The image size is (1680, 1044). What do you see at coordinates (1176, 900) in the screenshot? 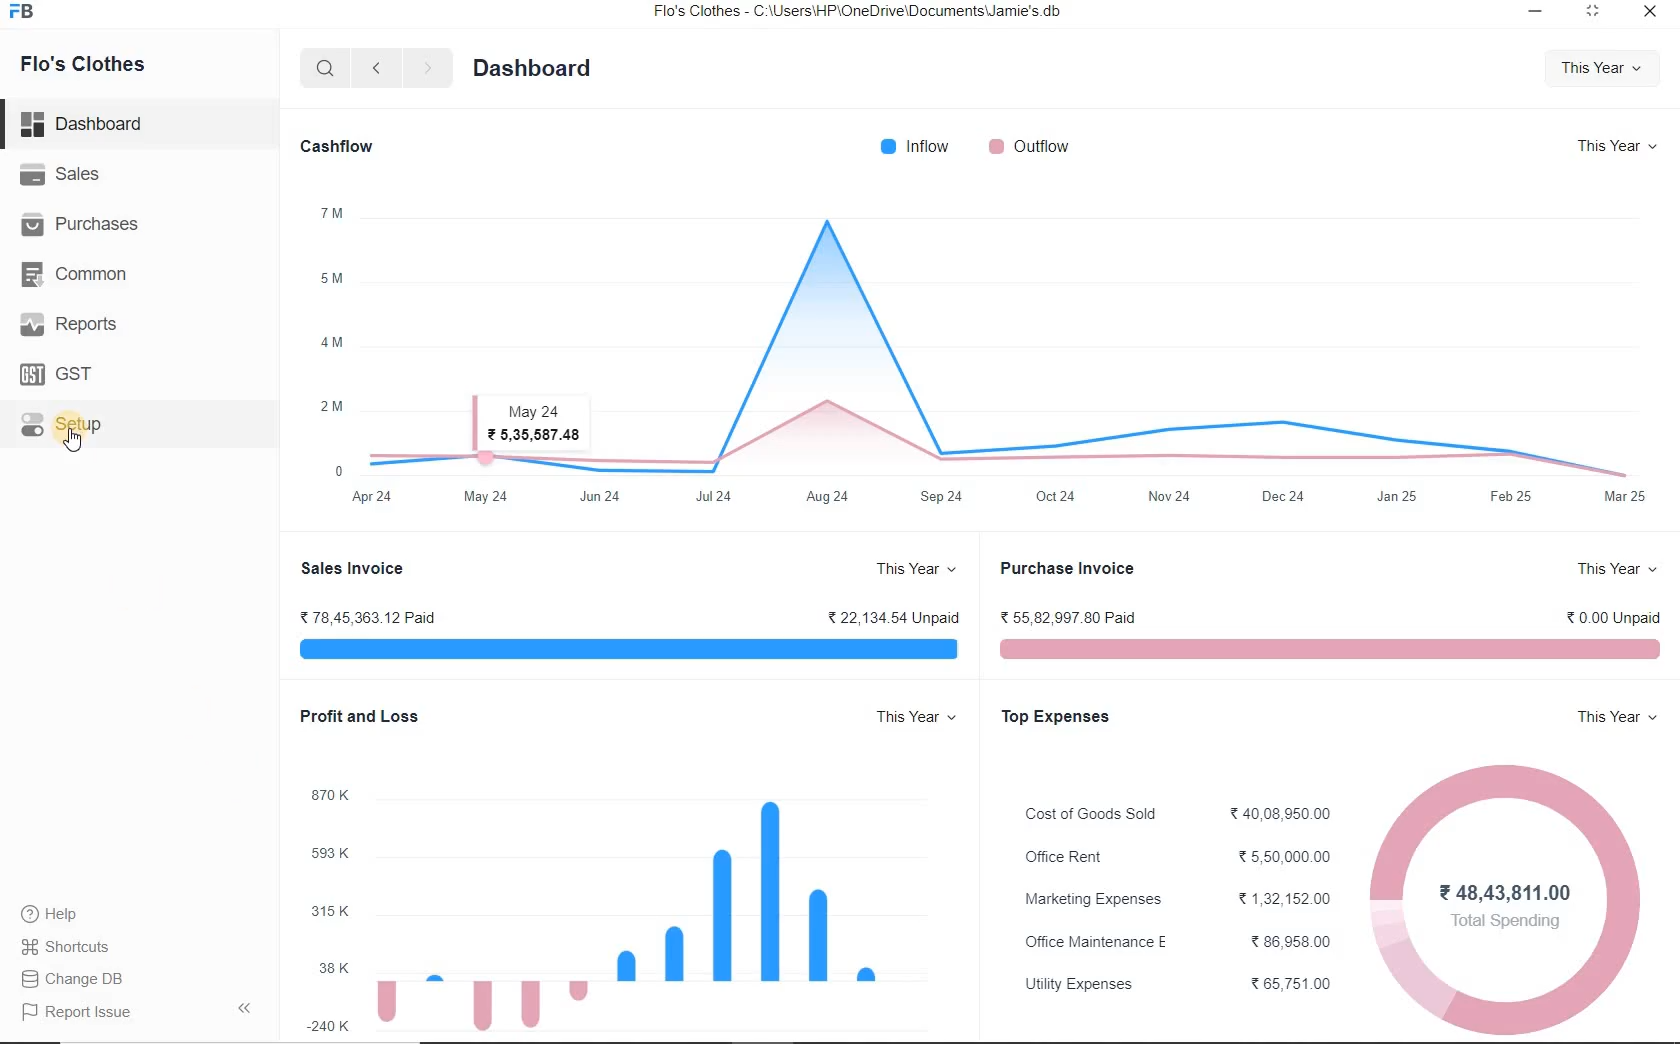
I see `Marketing Expenses €1,32,152.00` at bounding box center [1176, 900].